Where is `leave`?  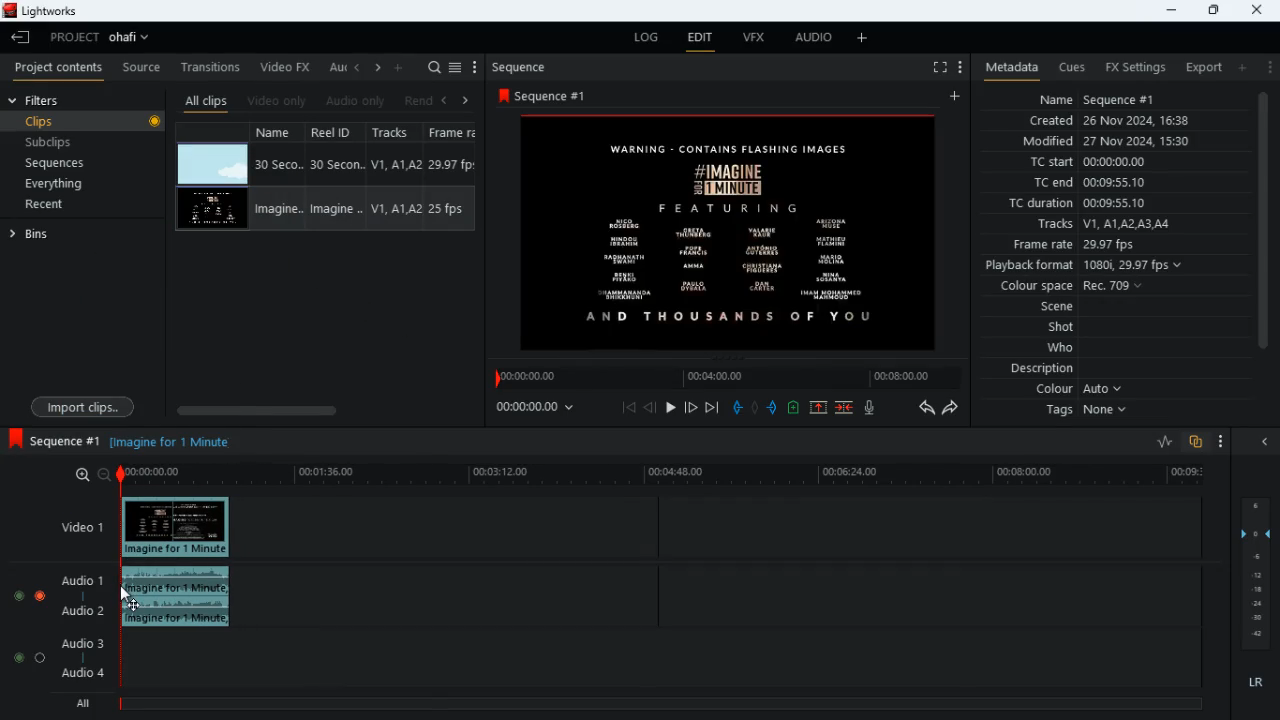 leave is located at coordinates (22, 37).